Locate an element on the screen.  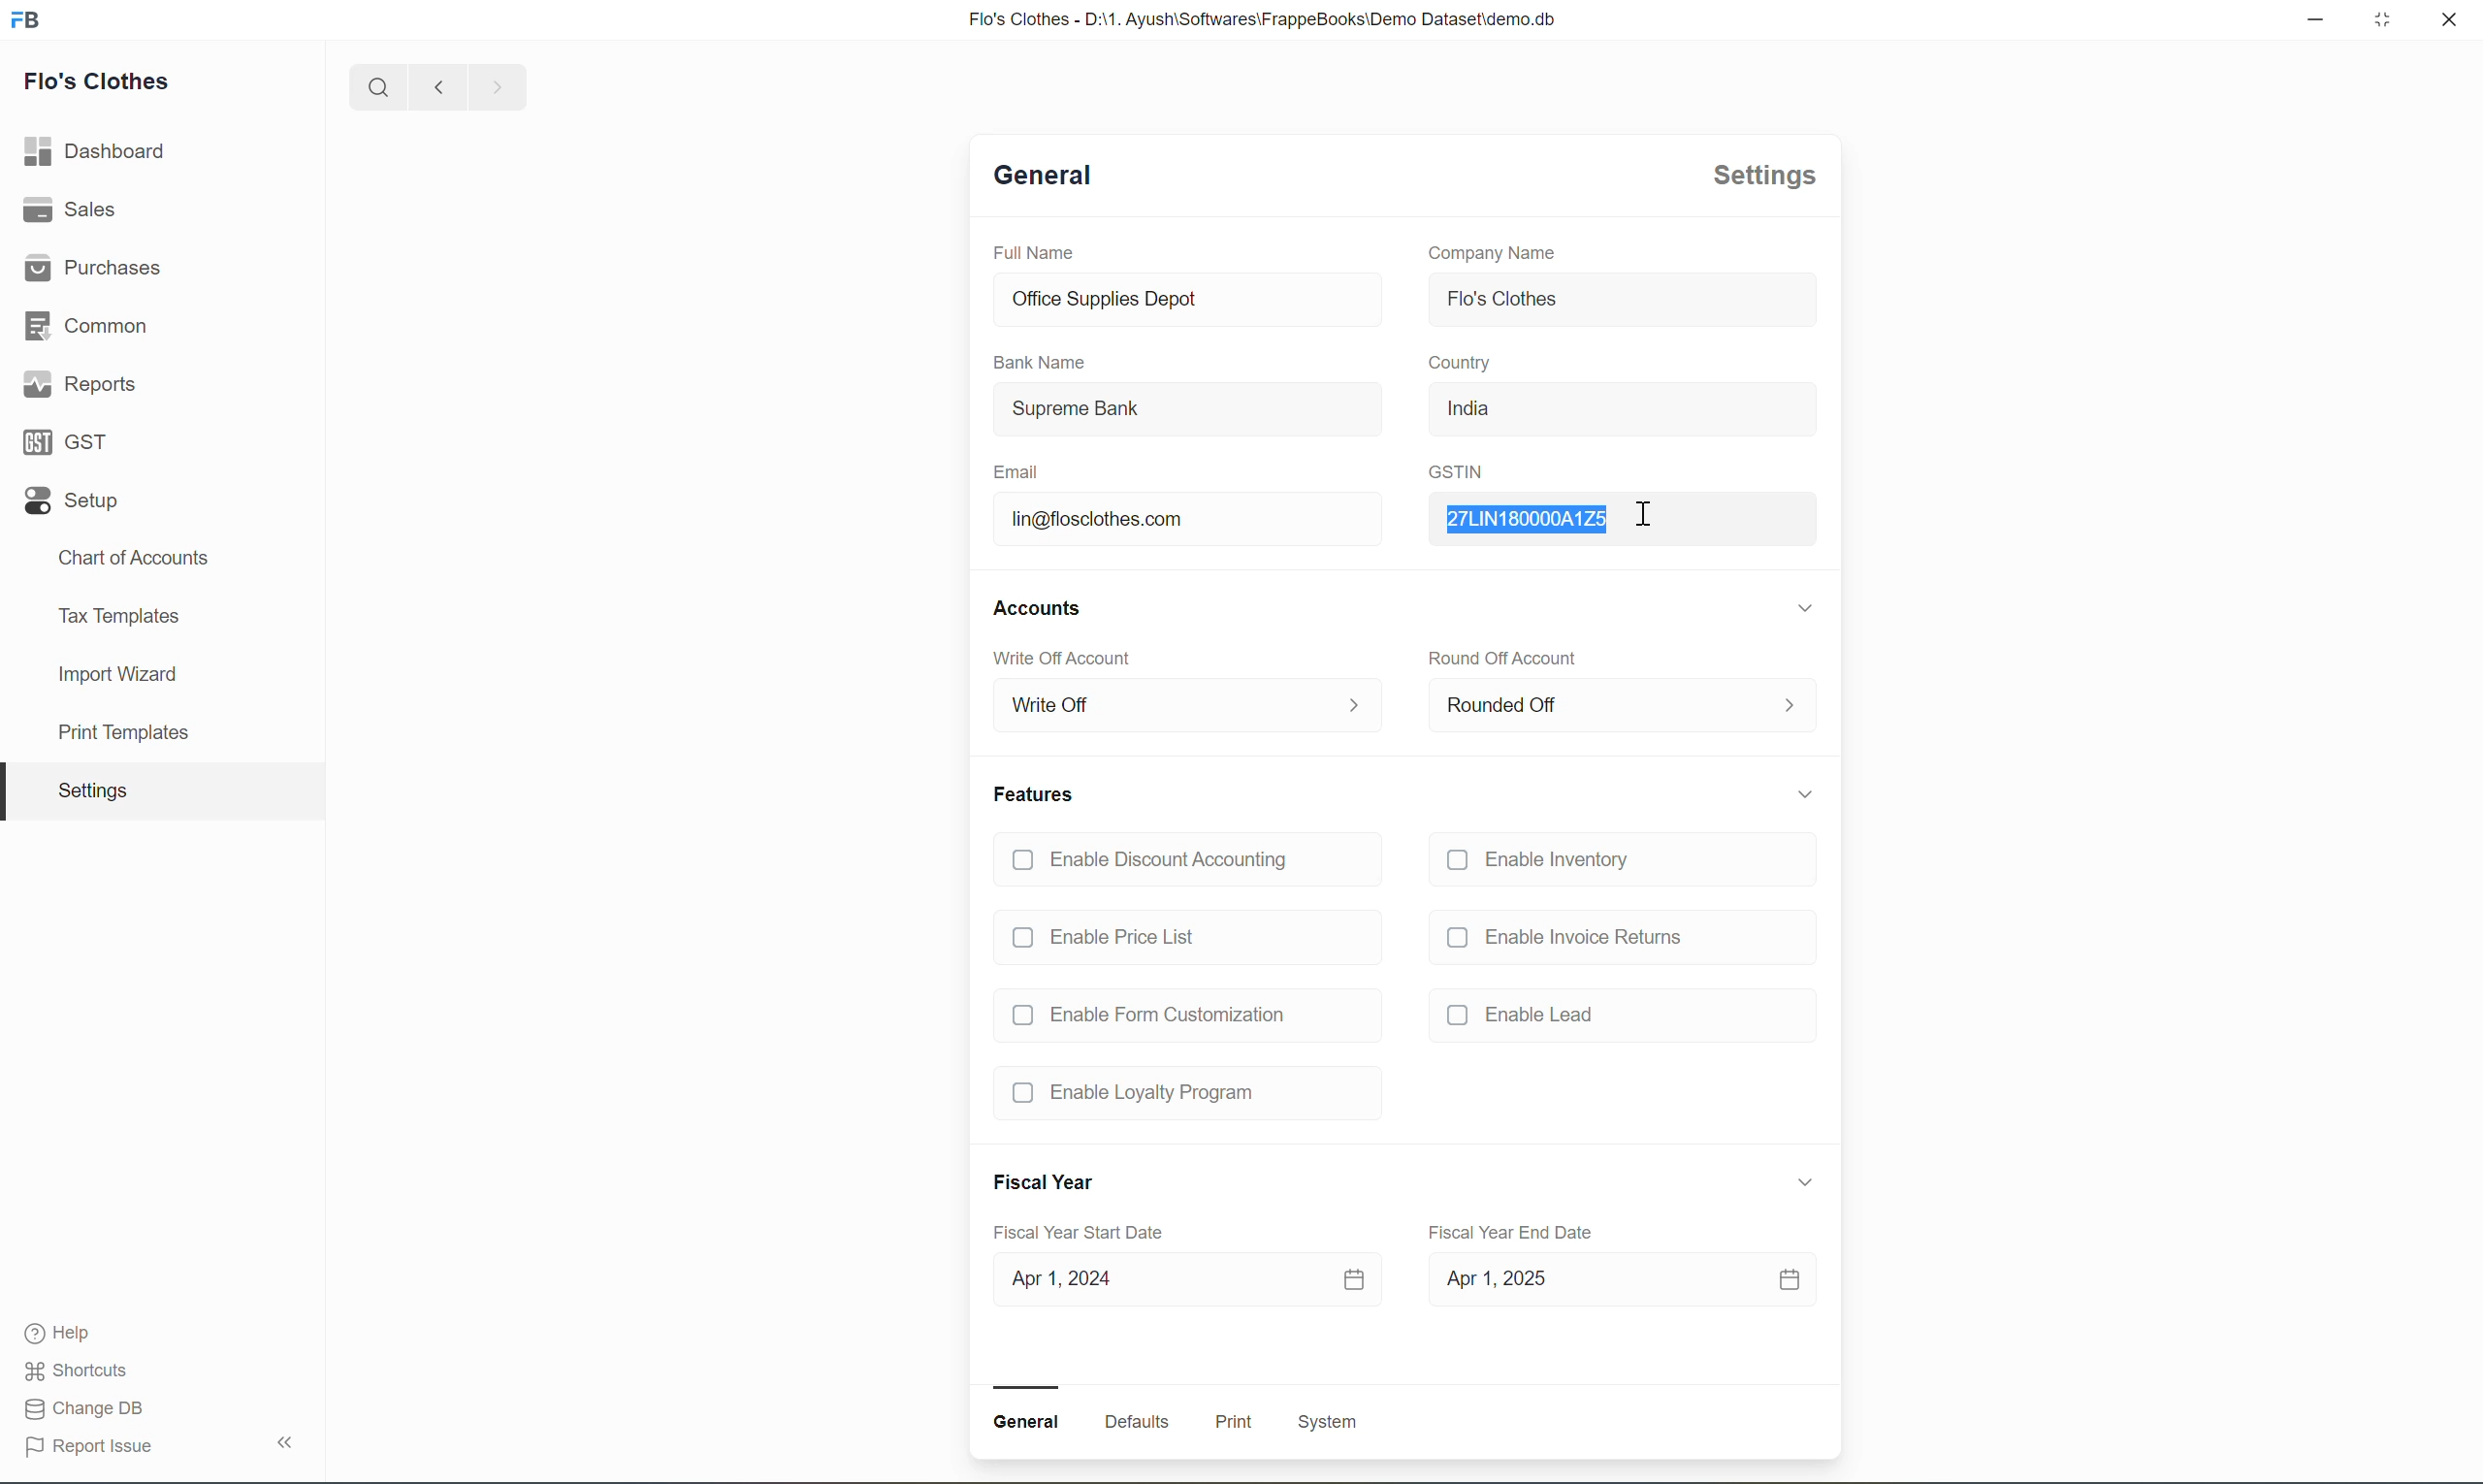
Fiscal Year is located at coordinates (1043, 1181).